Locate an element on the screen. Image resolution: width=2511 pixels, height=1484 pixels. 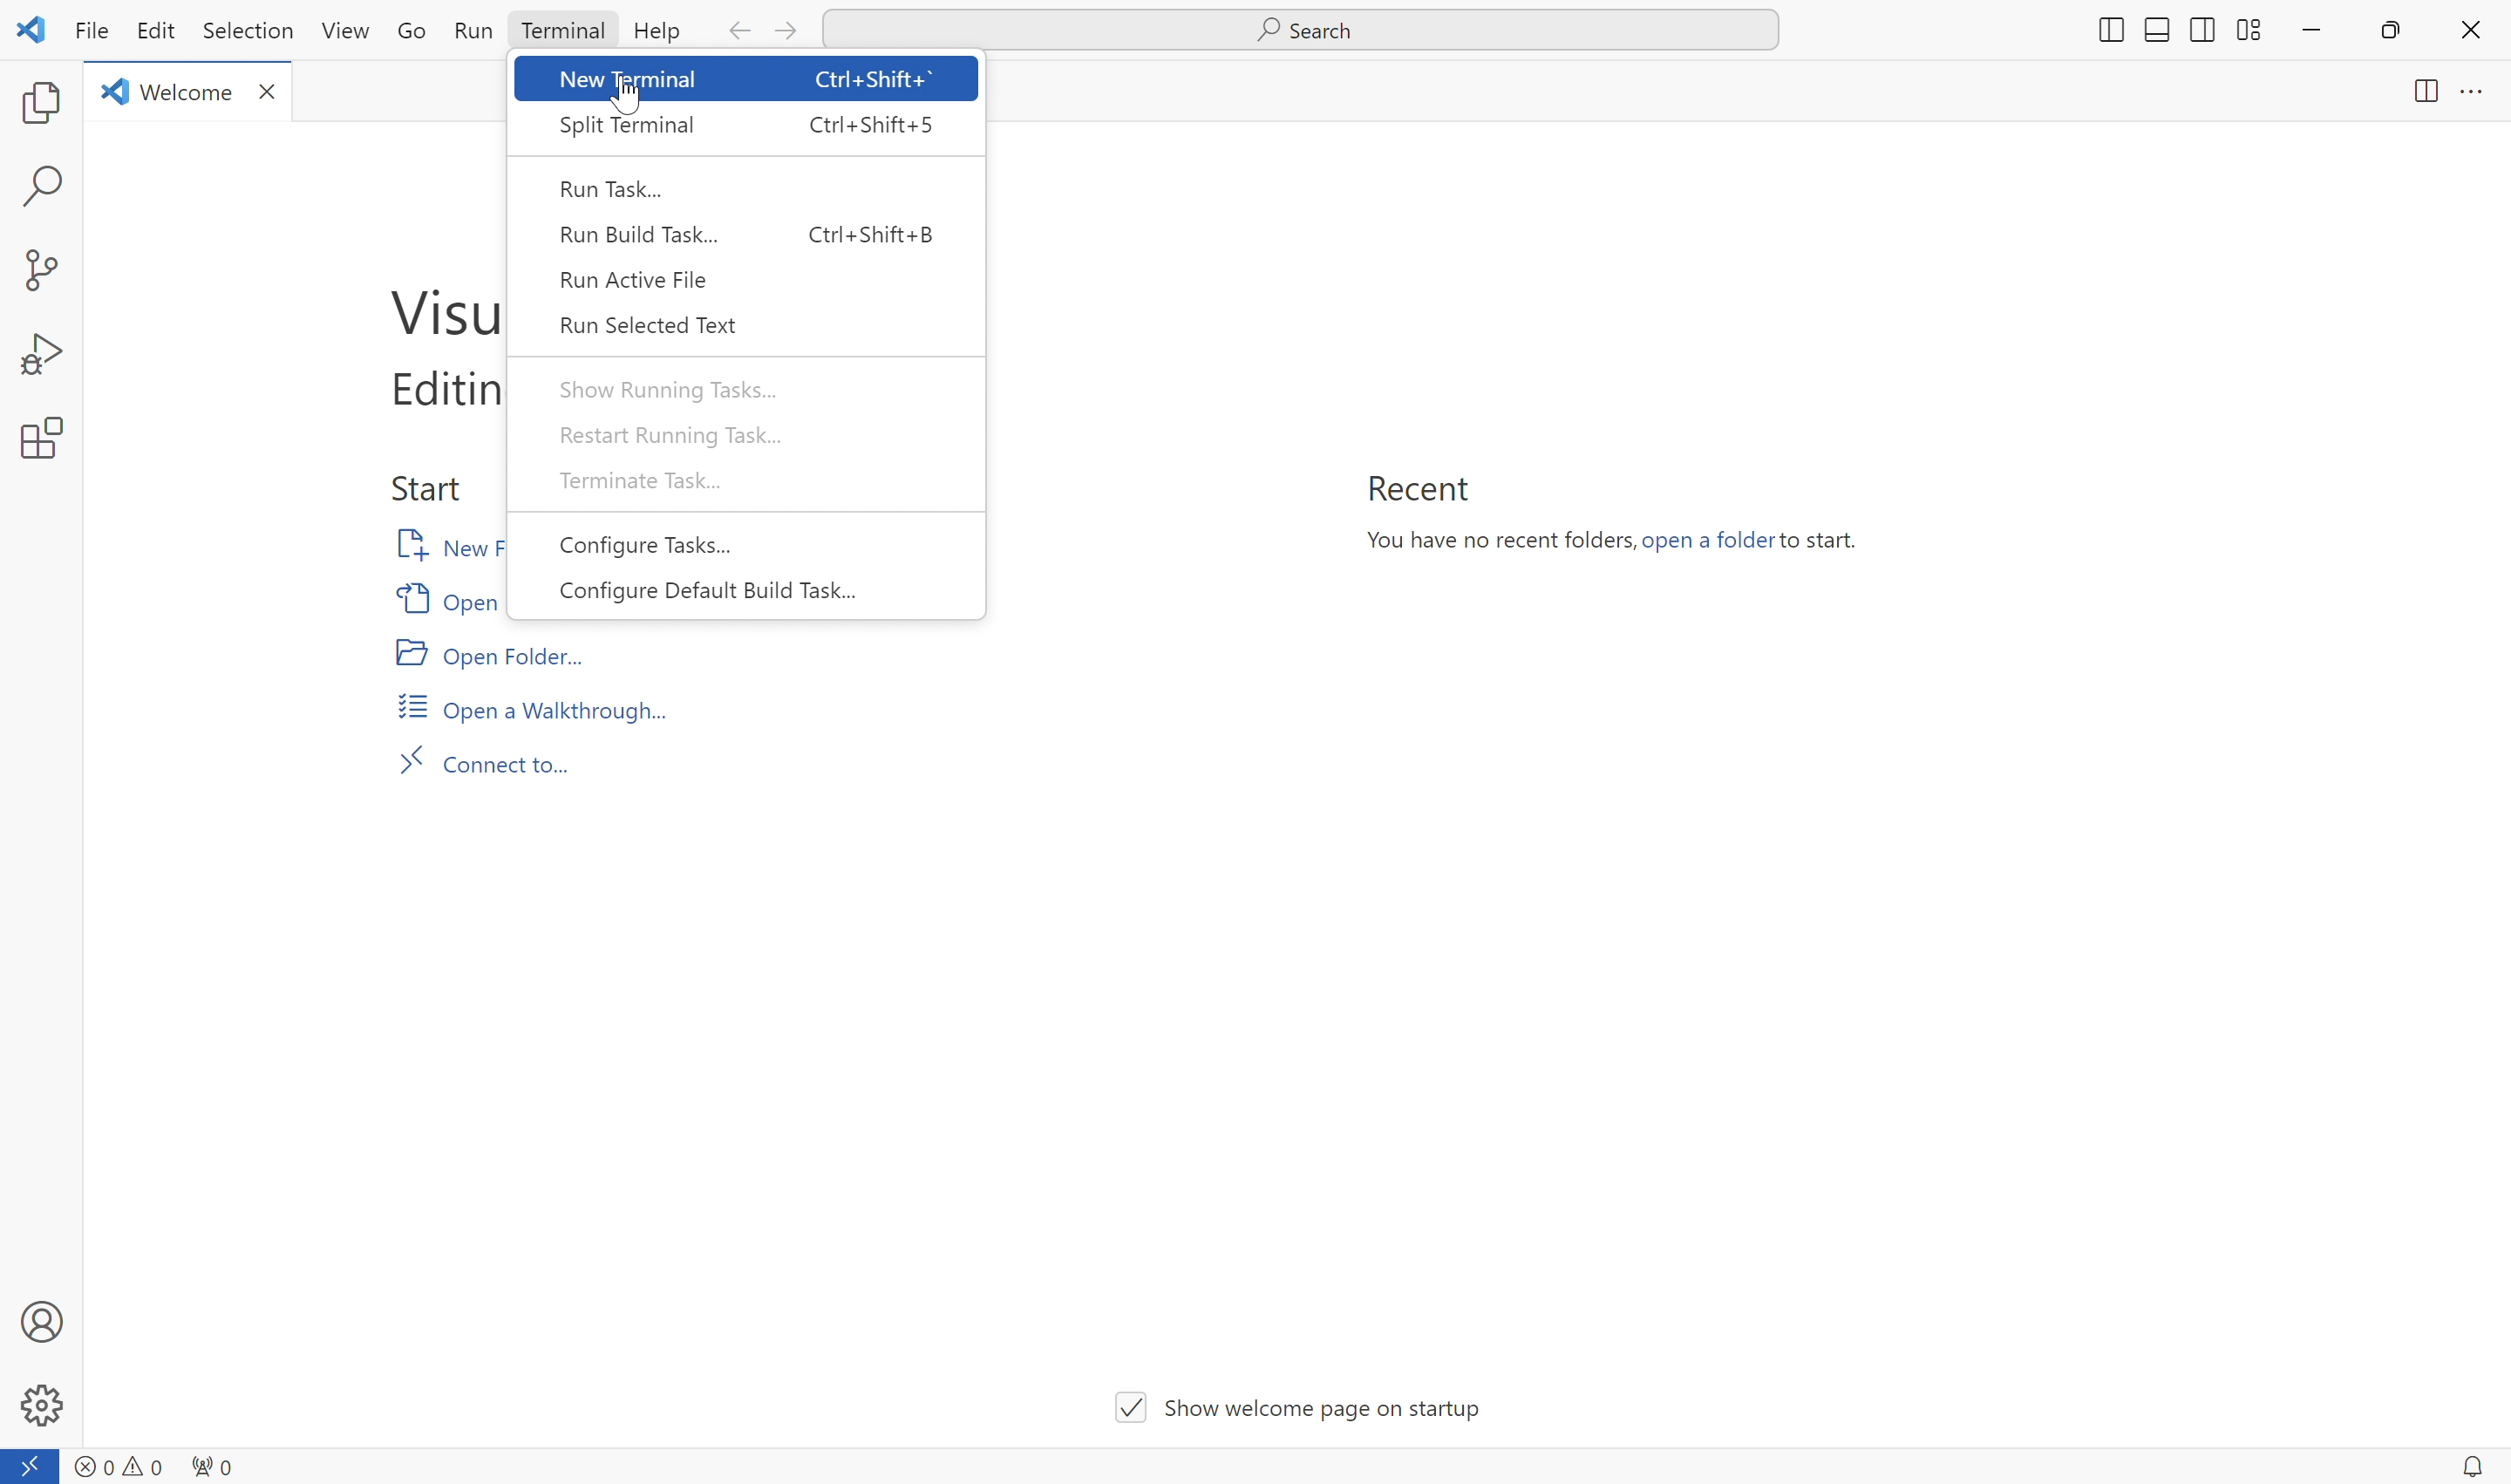
Settings is located at coordinates (41, 1406).